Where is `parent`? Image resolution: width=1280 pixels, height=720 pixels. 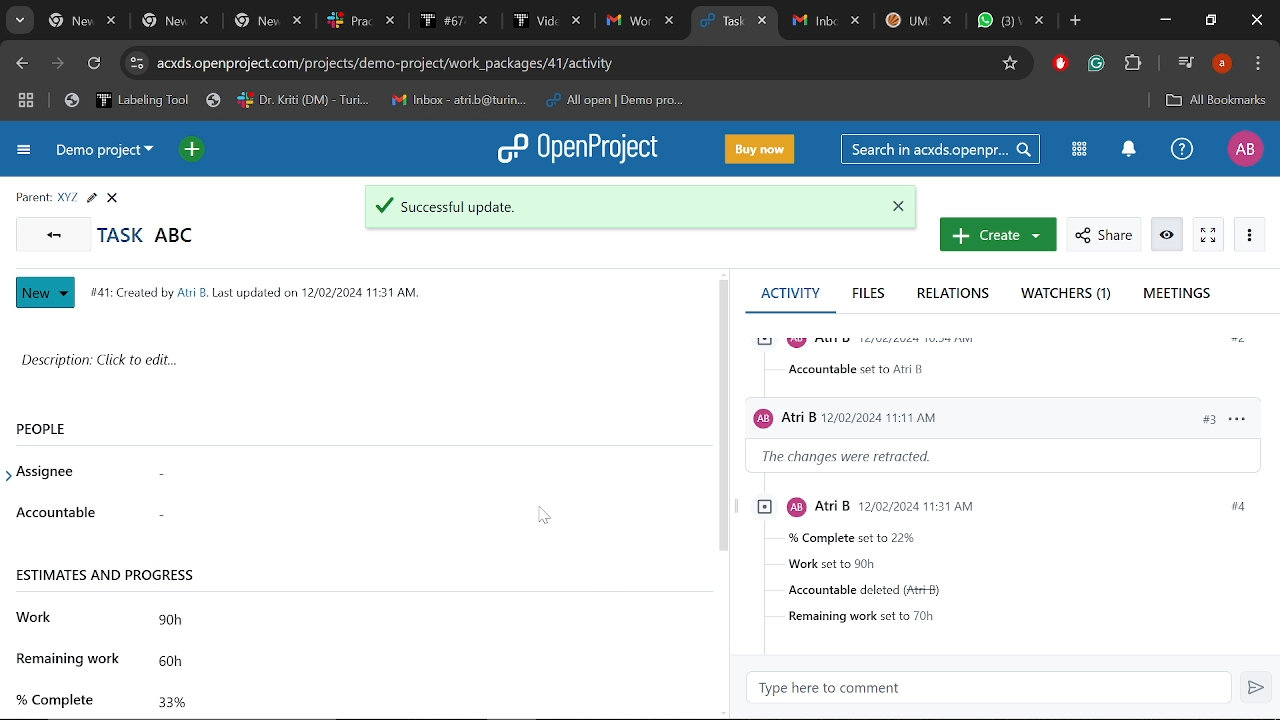
parent is located at coordinates (29, 196).